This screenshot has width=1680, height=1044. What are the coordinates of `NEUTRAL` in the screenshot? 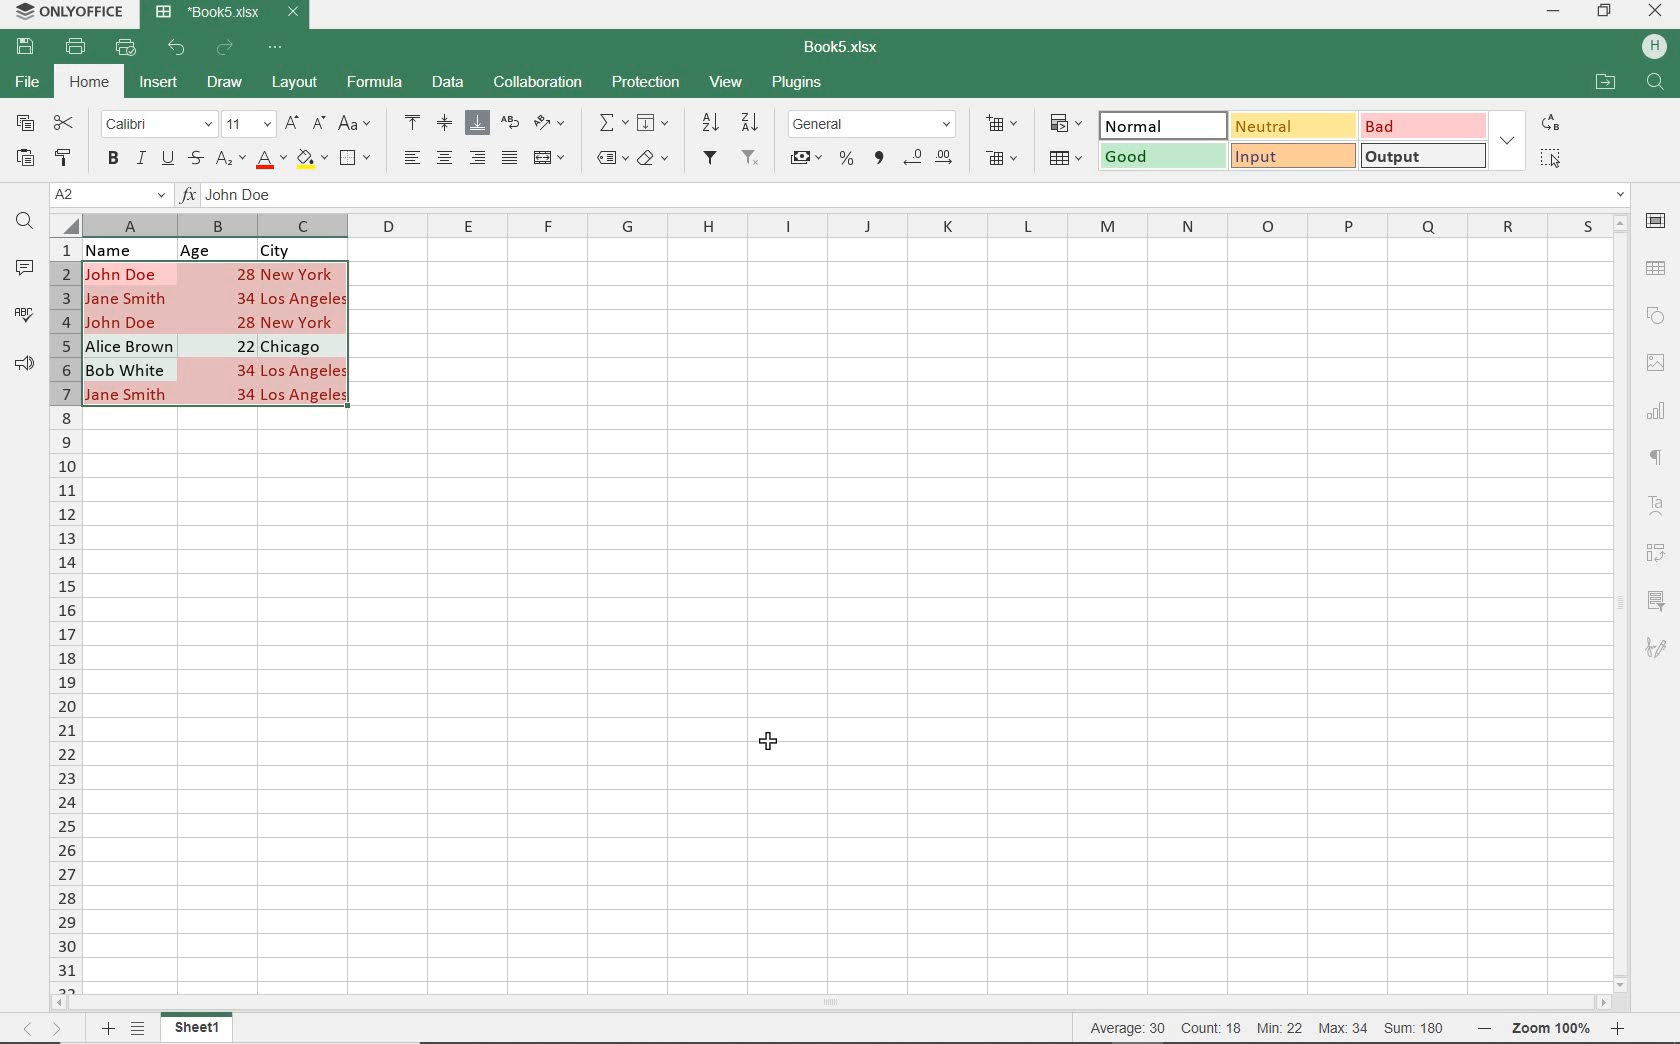 It's located at (1292, 125).